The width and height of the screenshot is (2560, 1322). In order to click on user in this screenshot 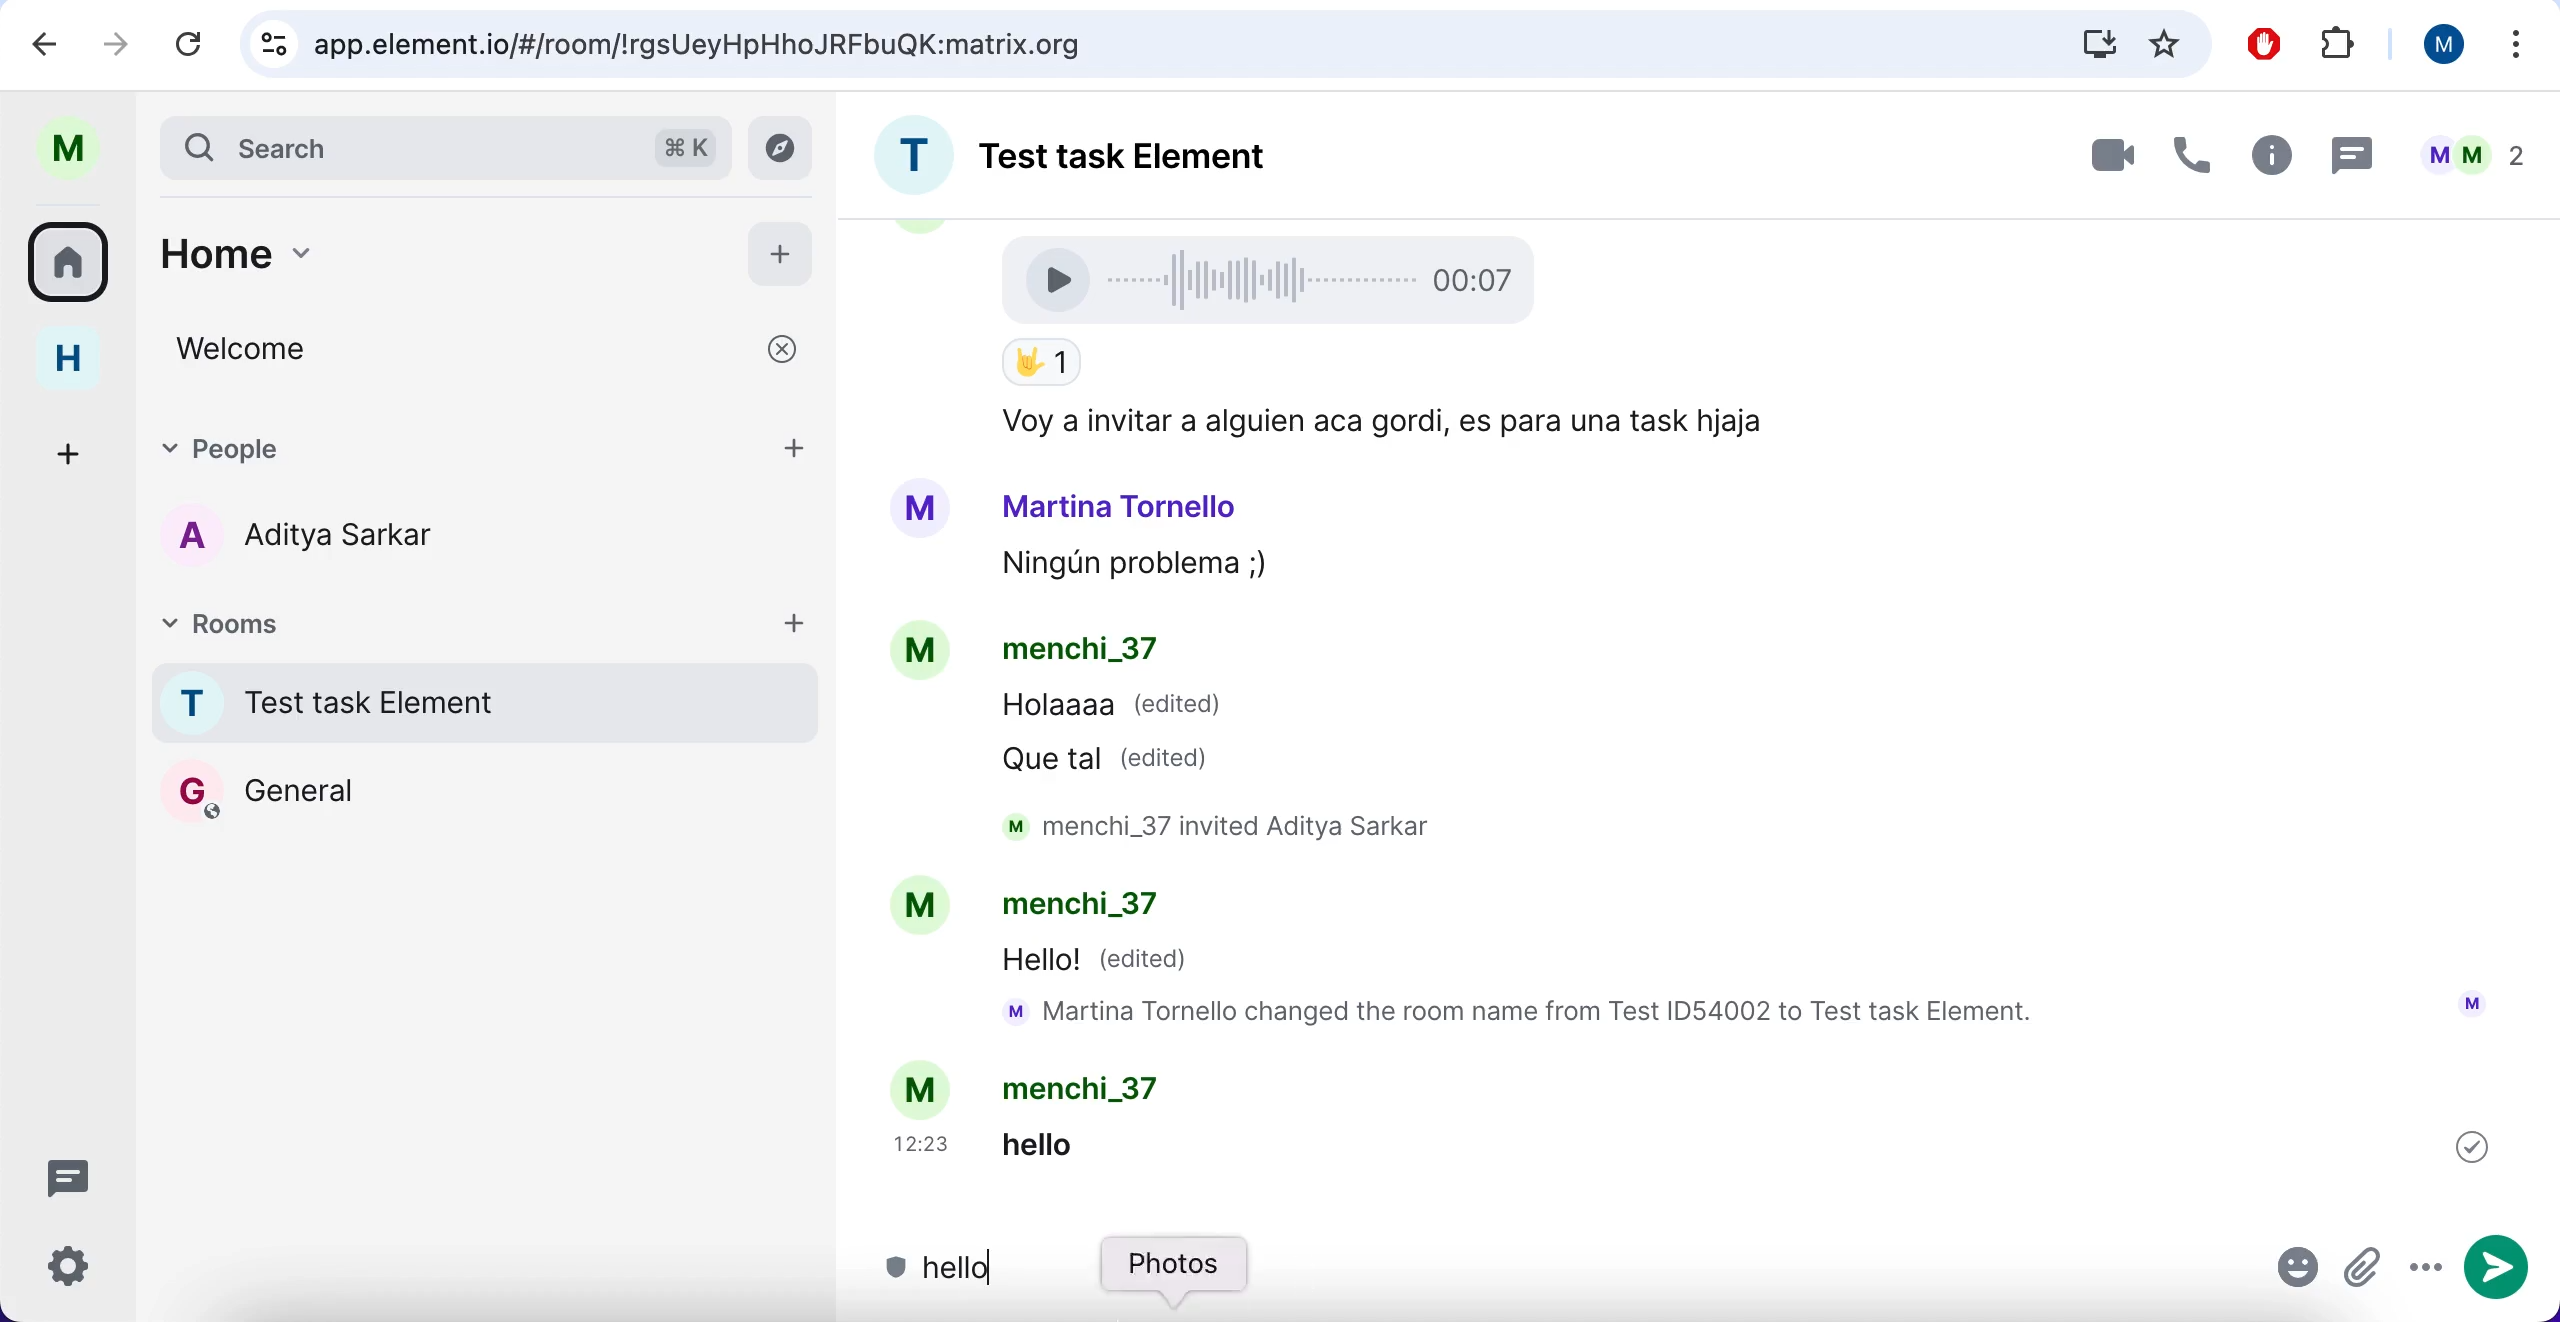, I will do `click(78, 149)`.